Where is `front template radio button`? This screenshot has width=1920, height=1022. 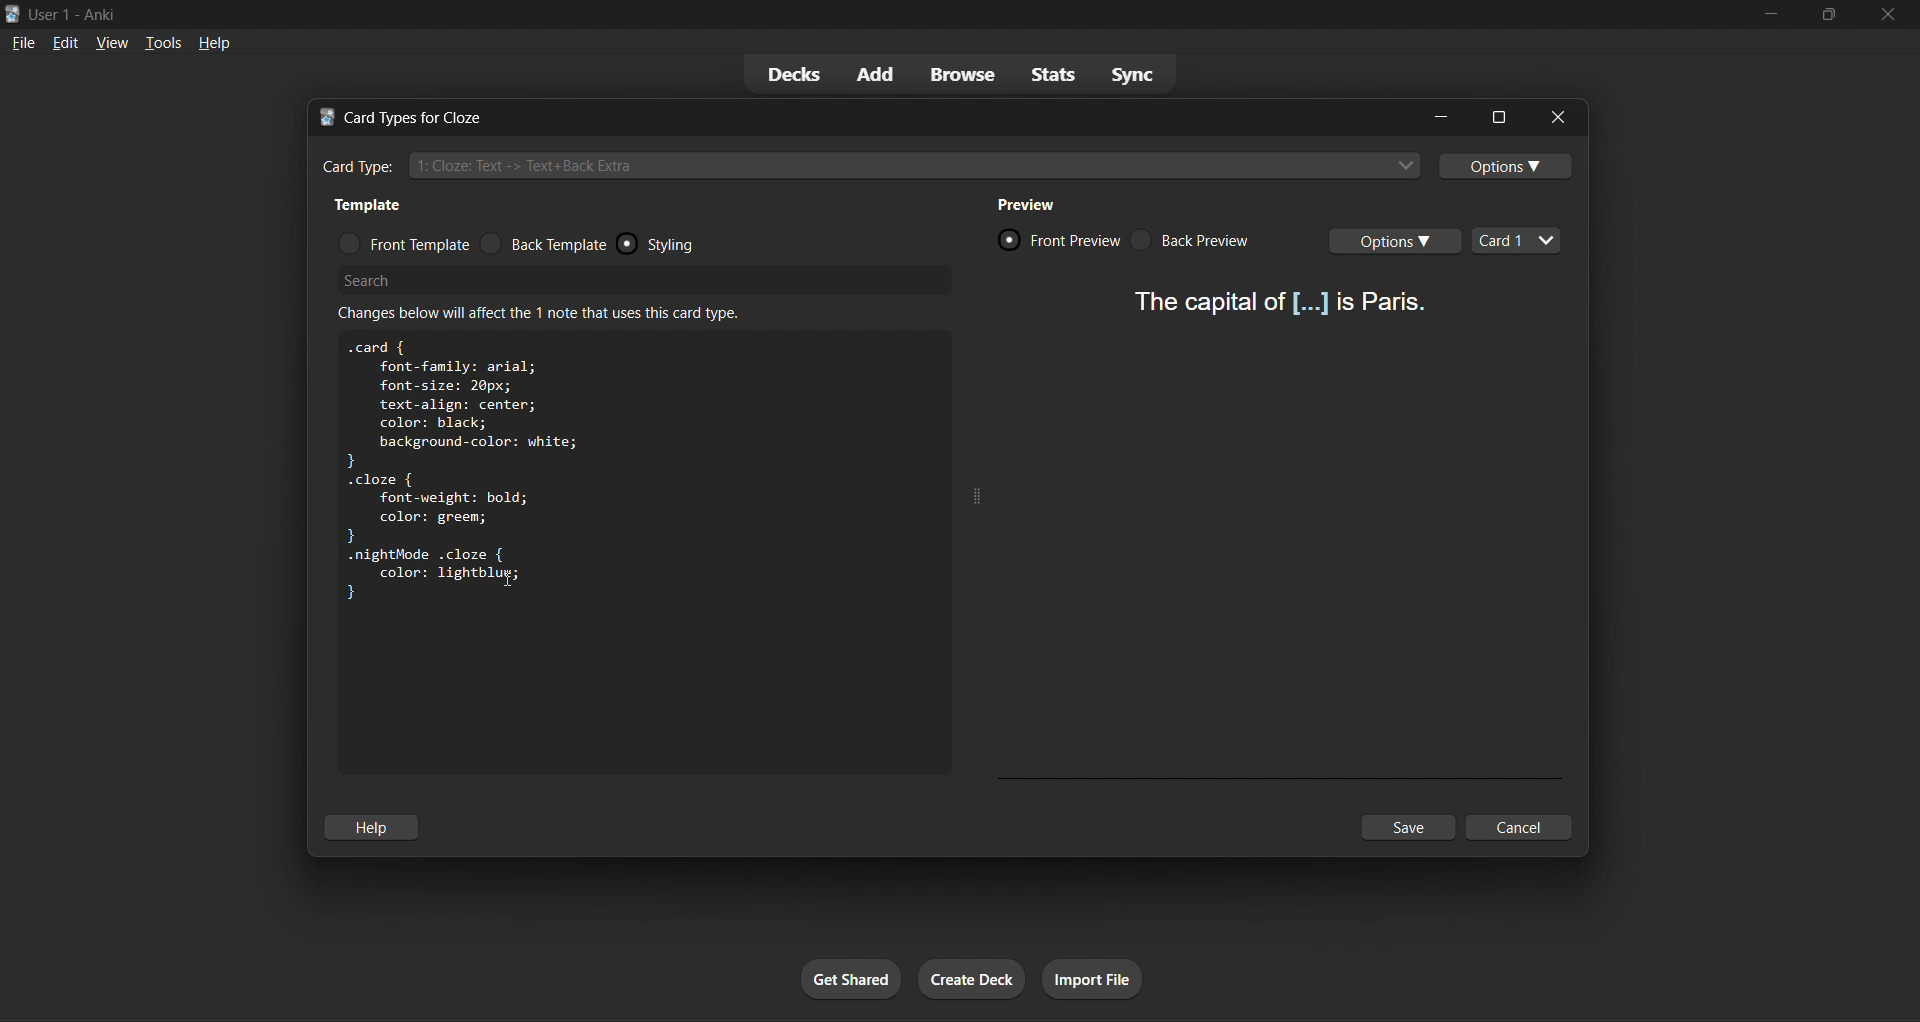 front template radio button is located at coordinates (403, 242).